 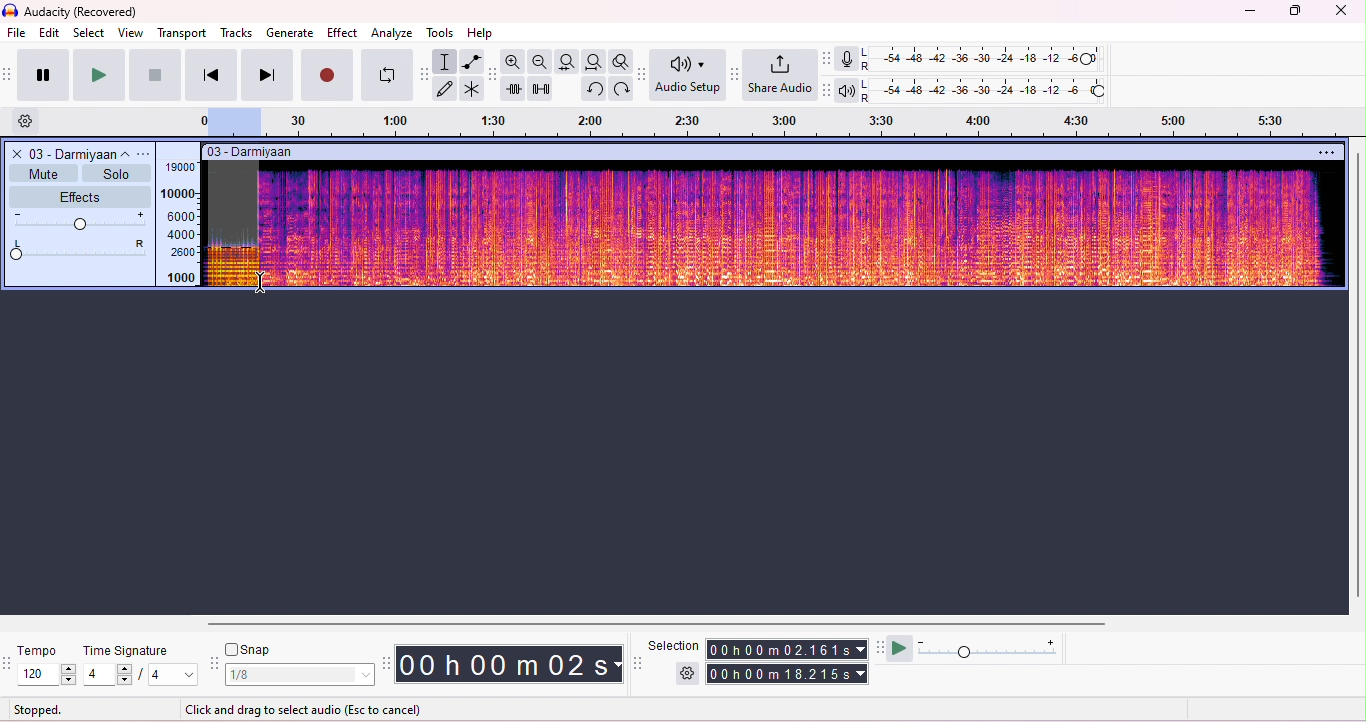 What do you see at coordinates (302, 674) in the screenshot?
I see `select snap` at bounding box center [302, 674].